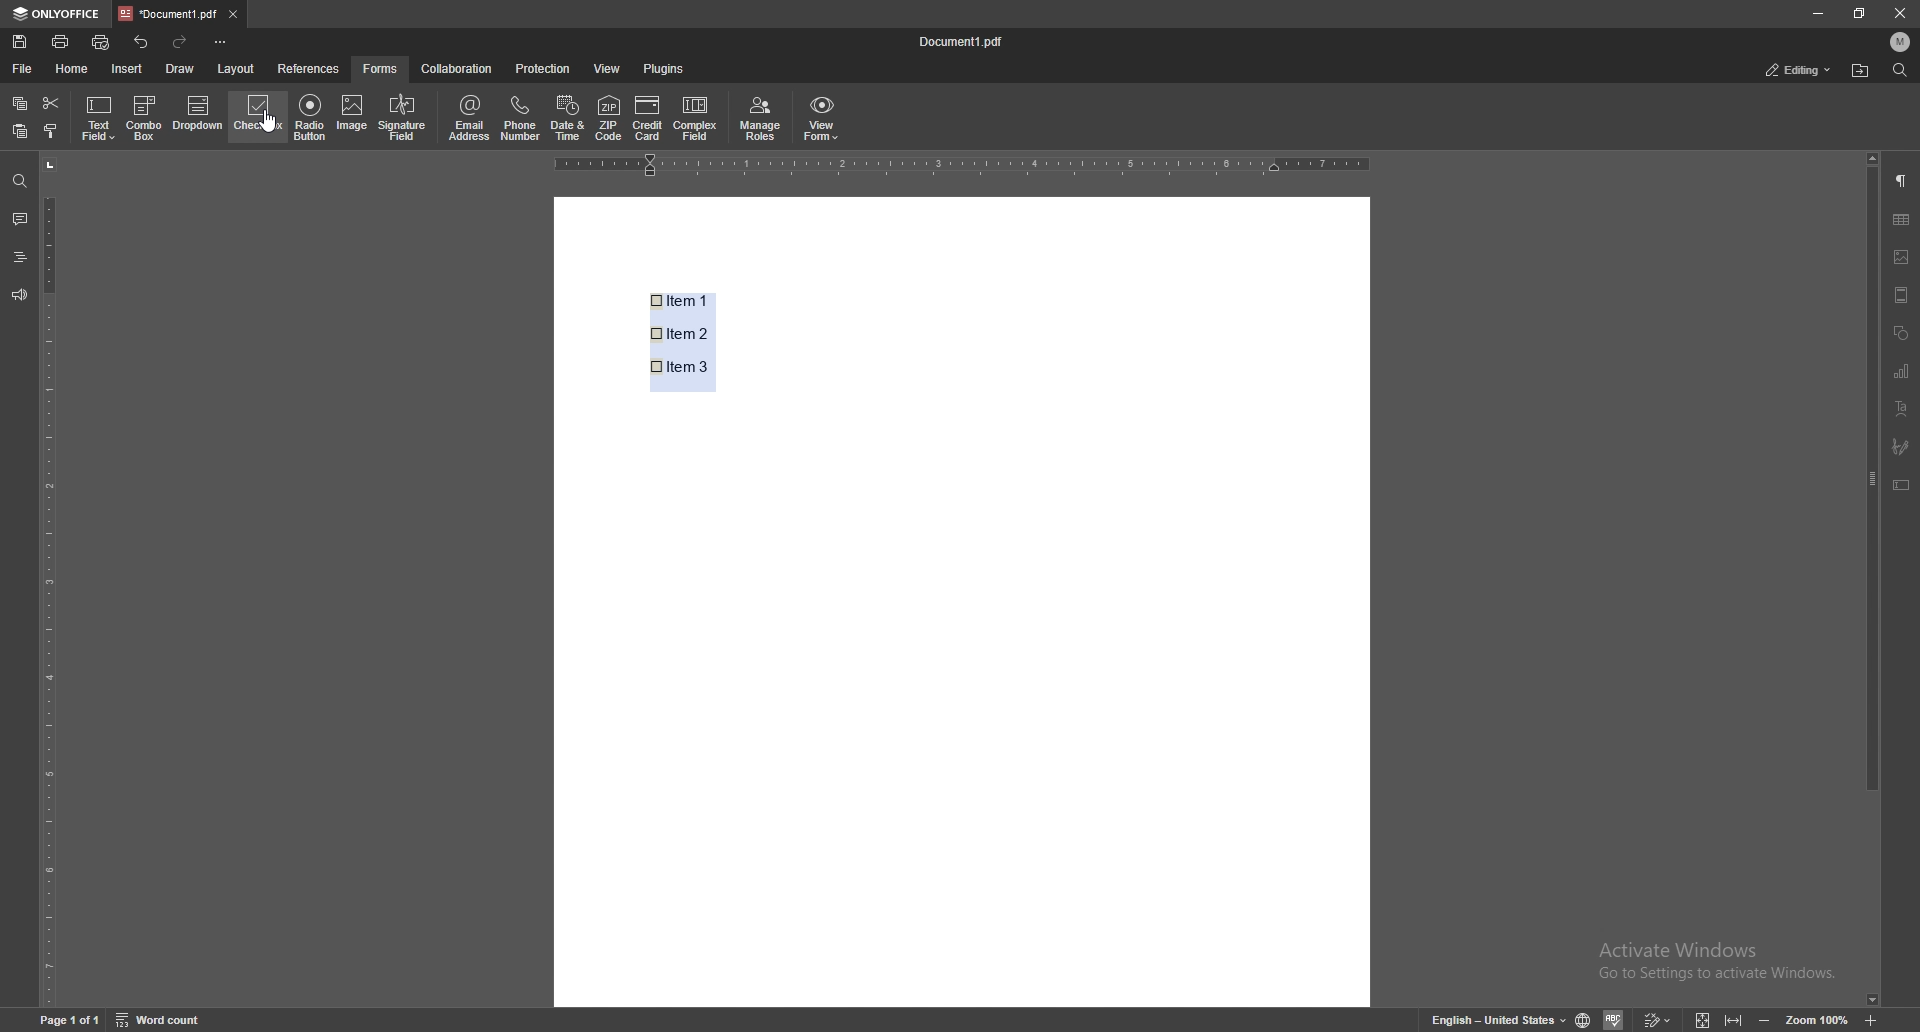 The image size is (1920, 1032). Describe the element at coordinates (1703, 1018) in the screenshot. I see `fit to screen` at that location.